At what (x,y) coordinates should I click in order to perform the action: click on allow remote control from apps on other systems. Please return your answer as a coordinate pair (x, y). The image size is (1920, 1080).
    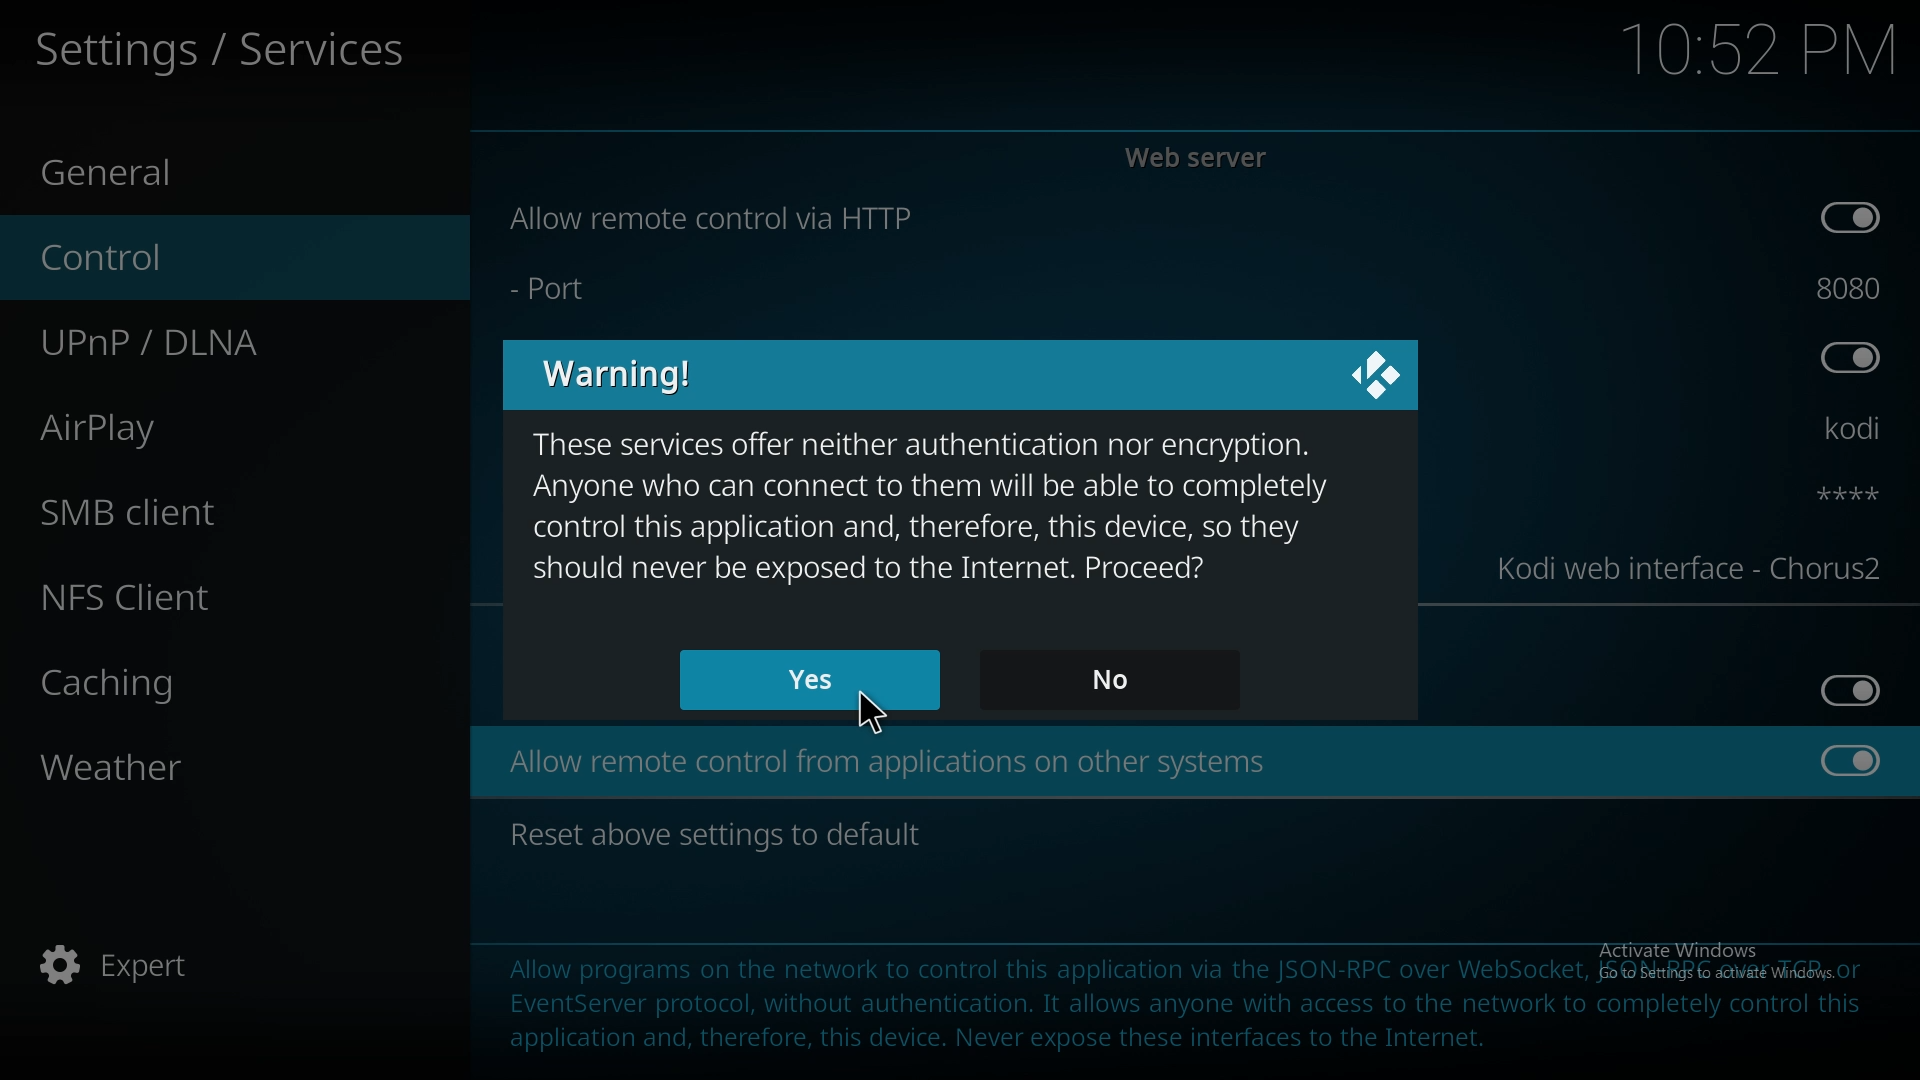
    Looking at the image, I should click on (892, 762).